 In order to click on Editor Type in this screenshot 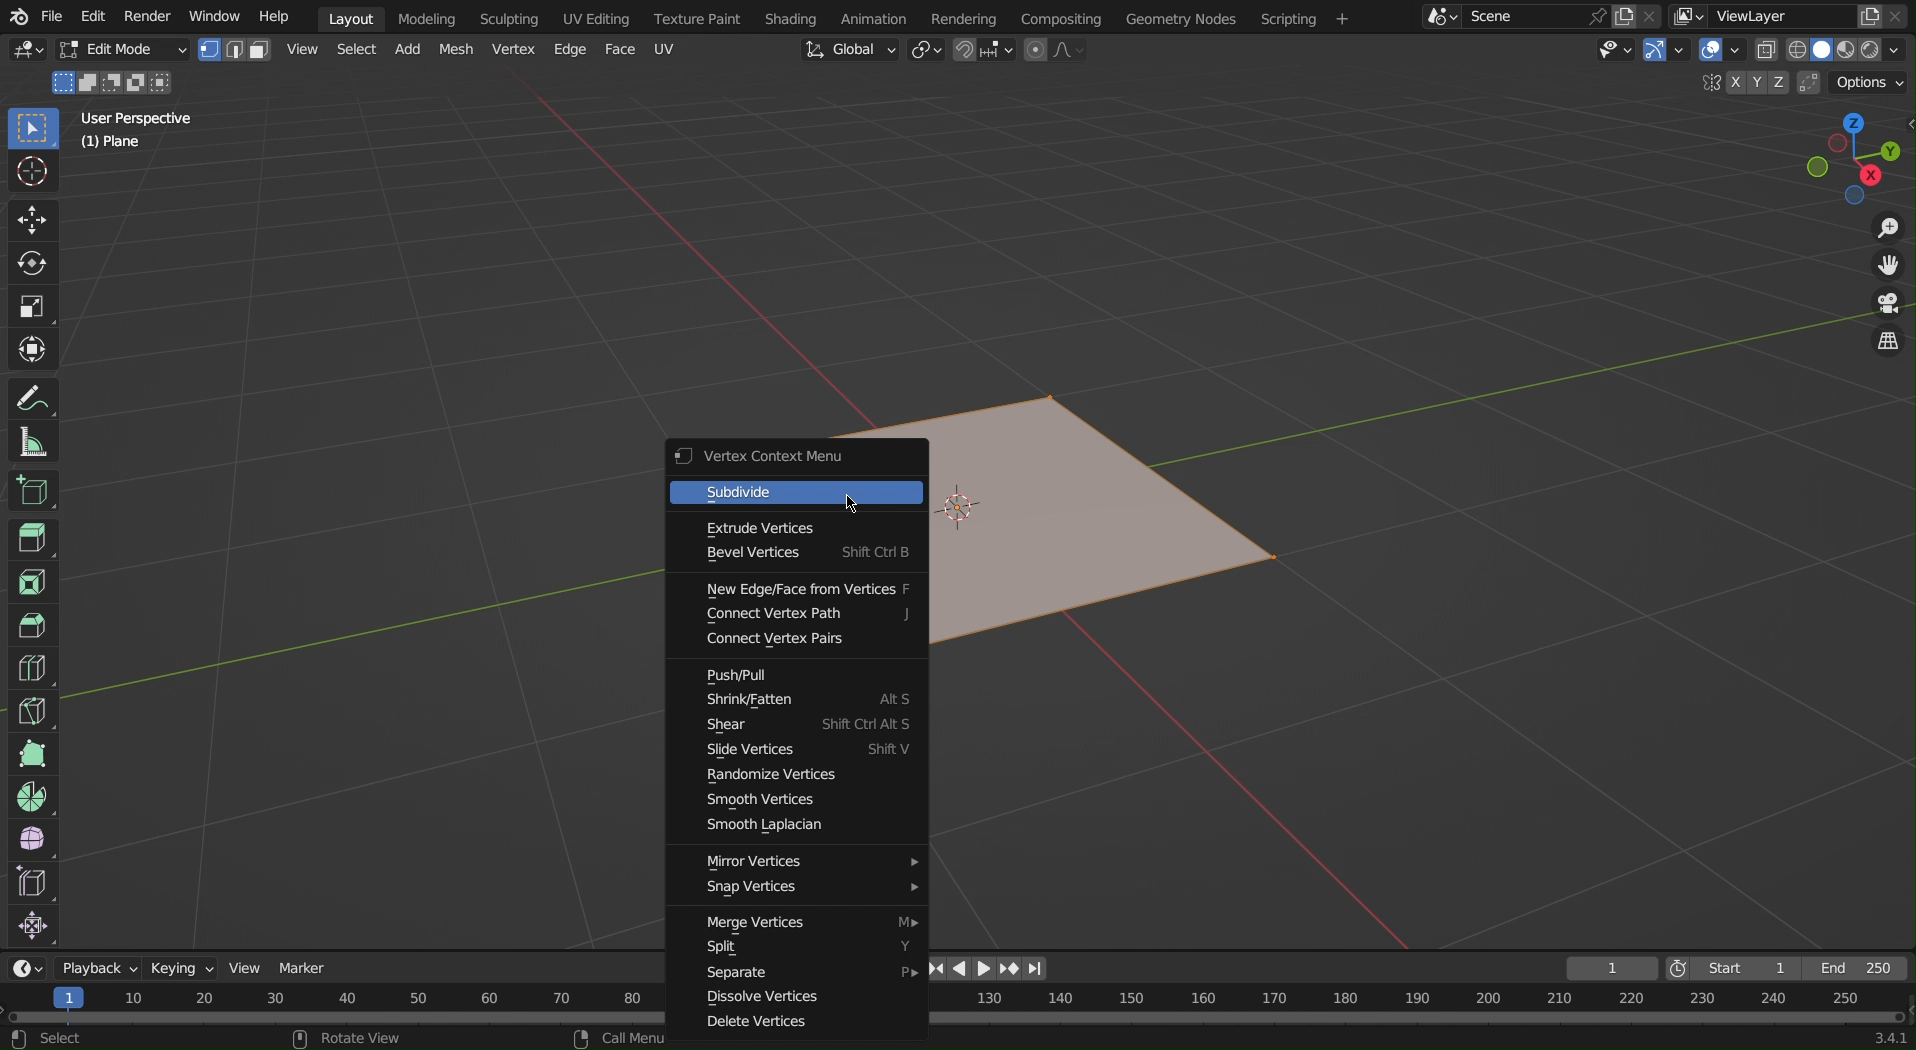, I will do `click(28, 968)`.